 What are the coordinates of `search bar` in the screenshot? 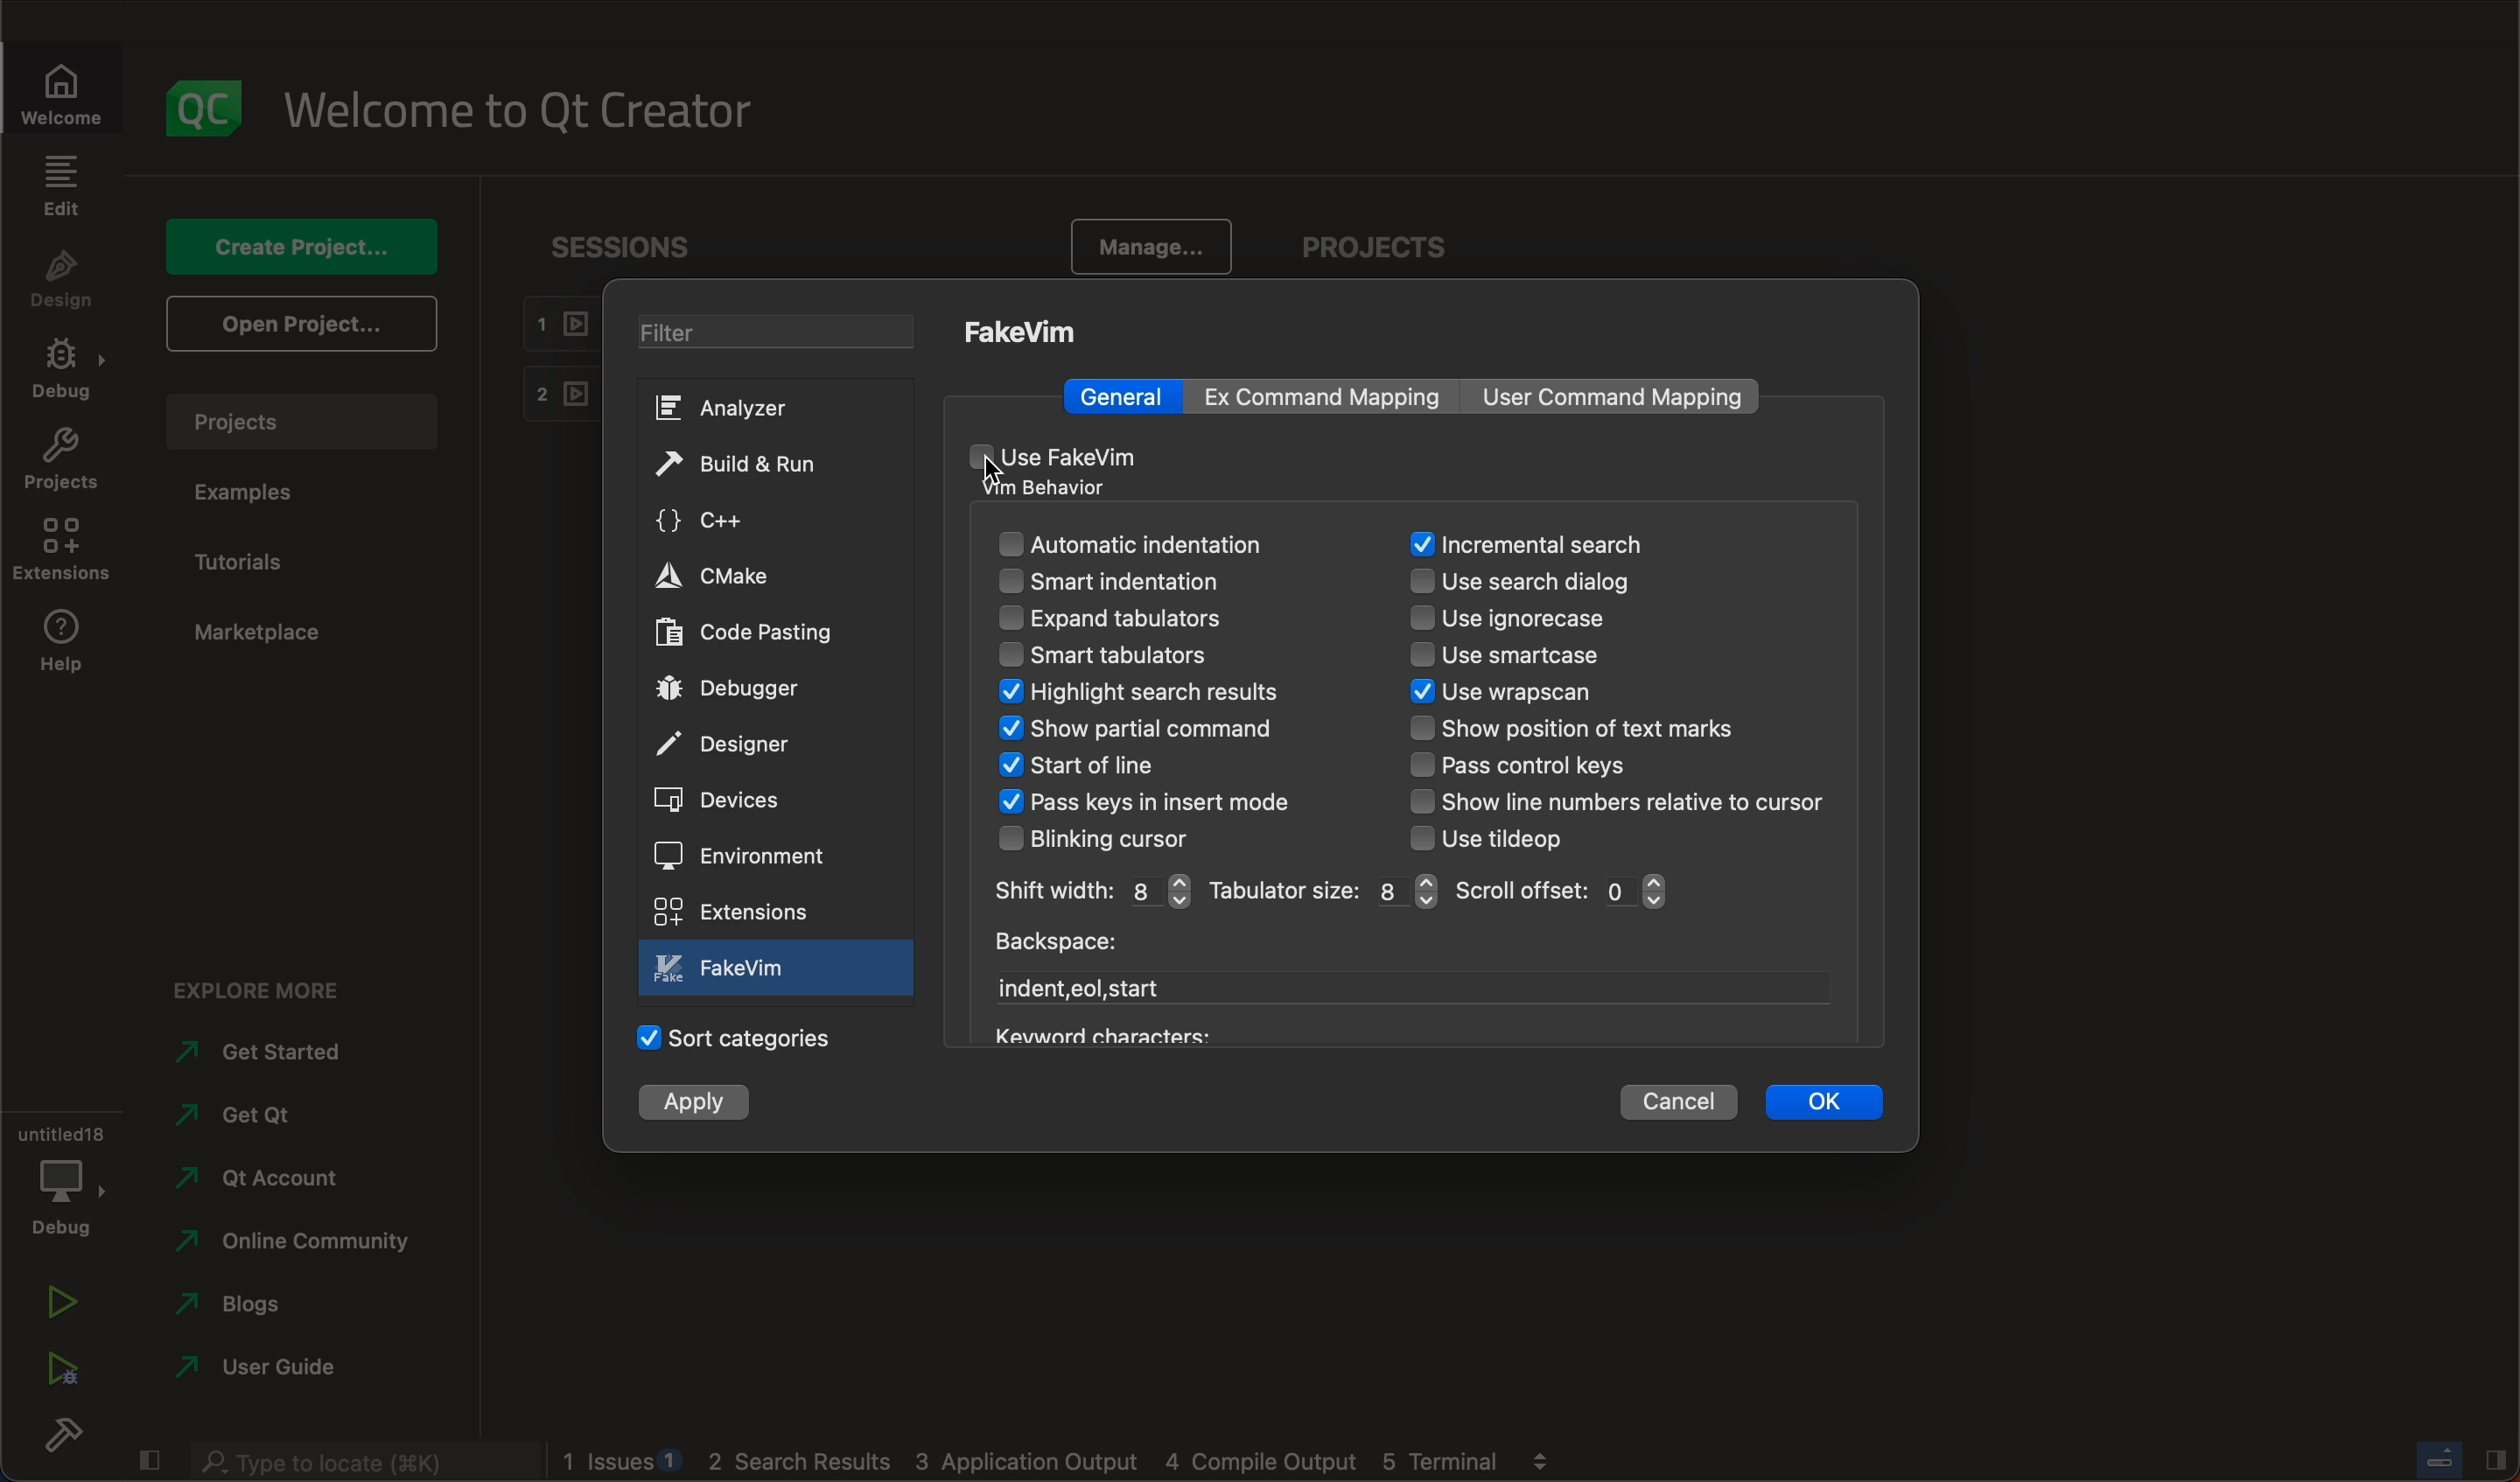 It's located at (366, 1461).